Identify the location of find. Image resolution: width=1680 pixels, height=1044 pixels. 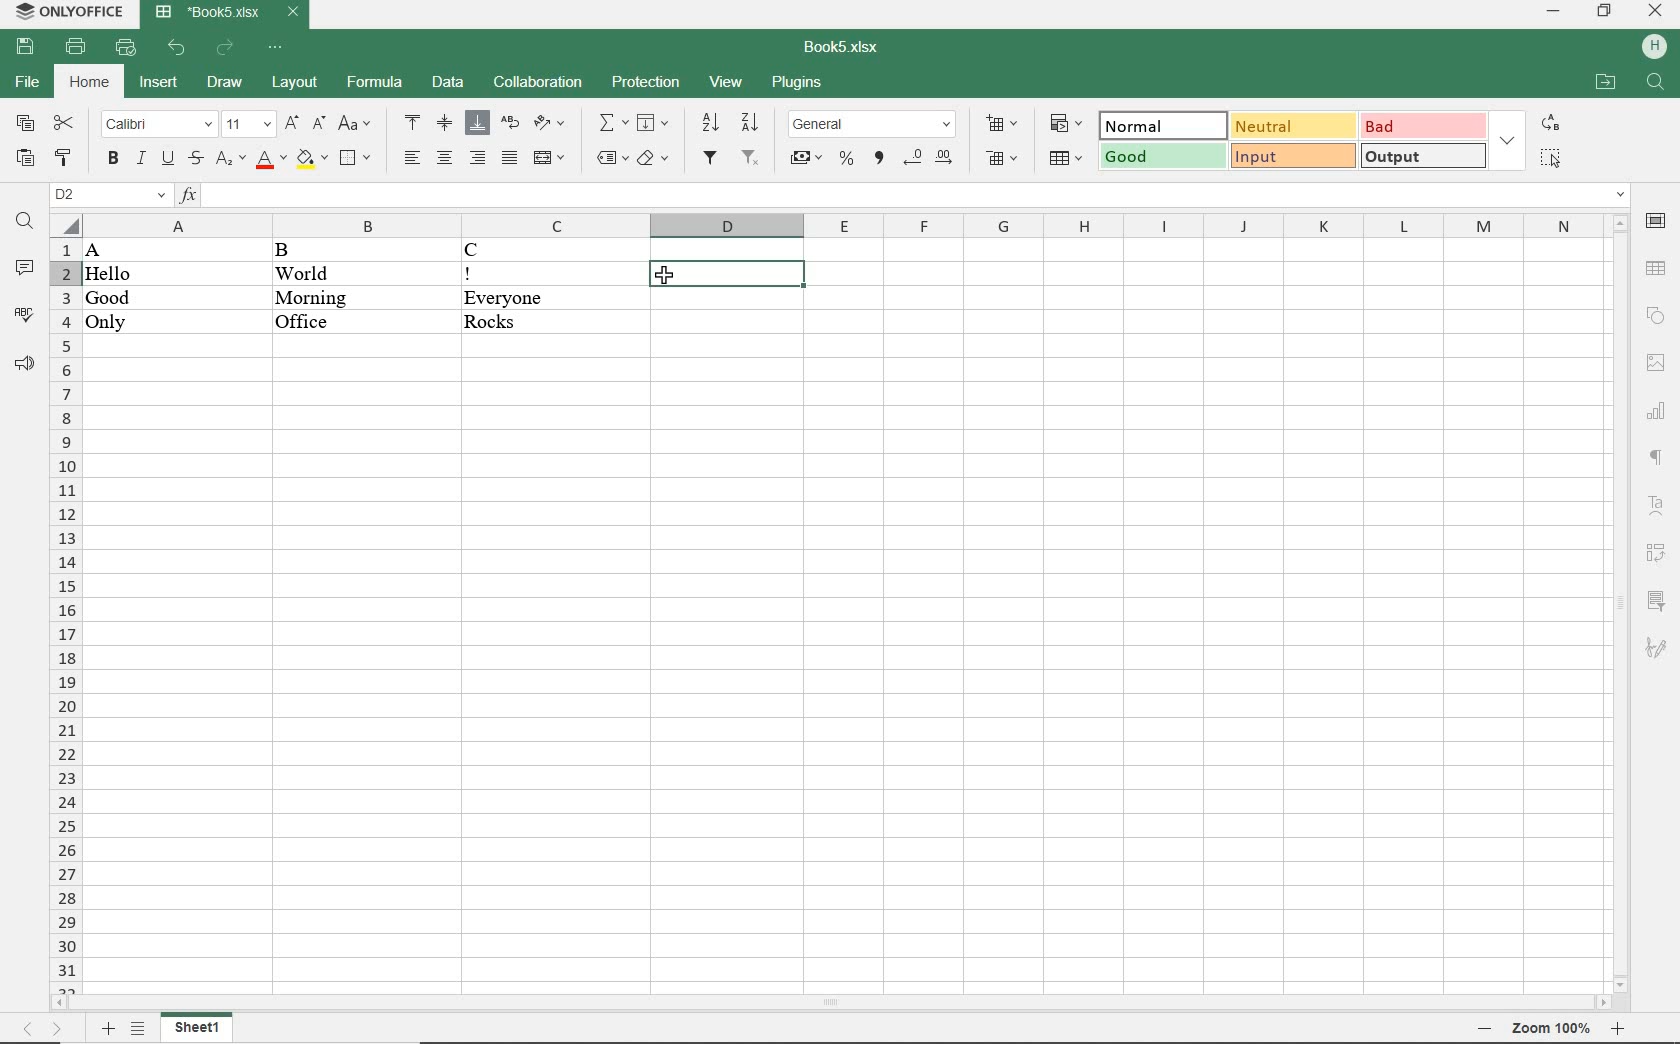
(1658, 82).